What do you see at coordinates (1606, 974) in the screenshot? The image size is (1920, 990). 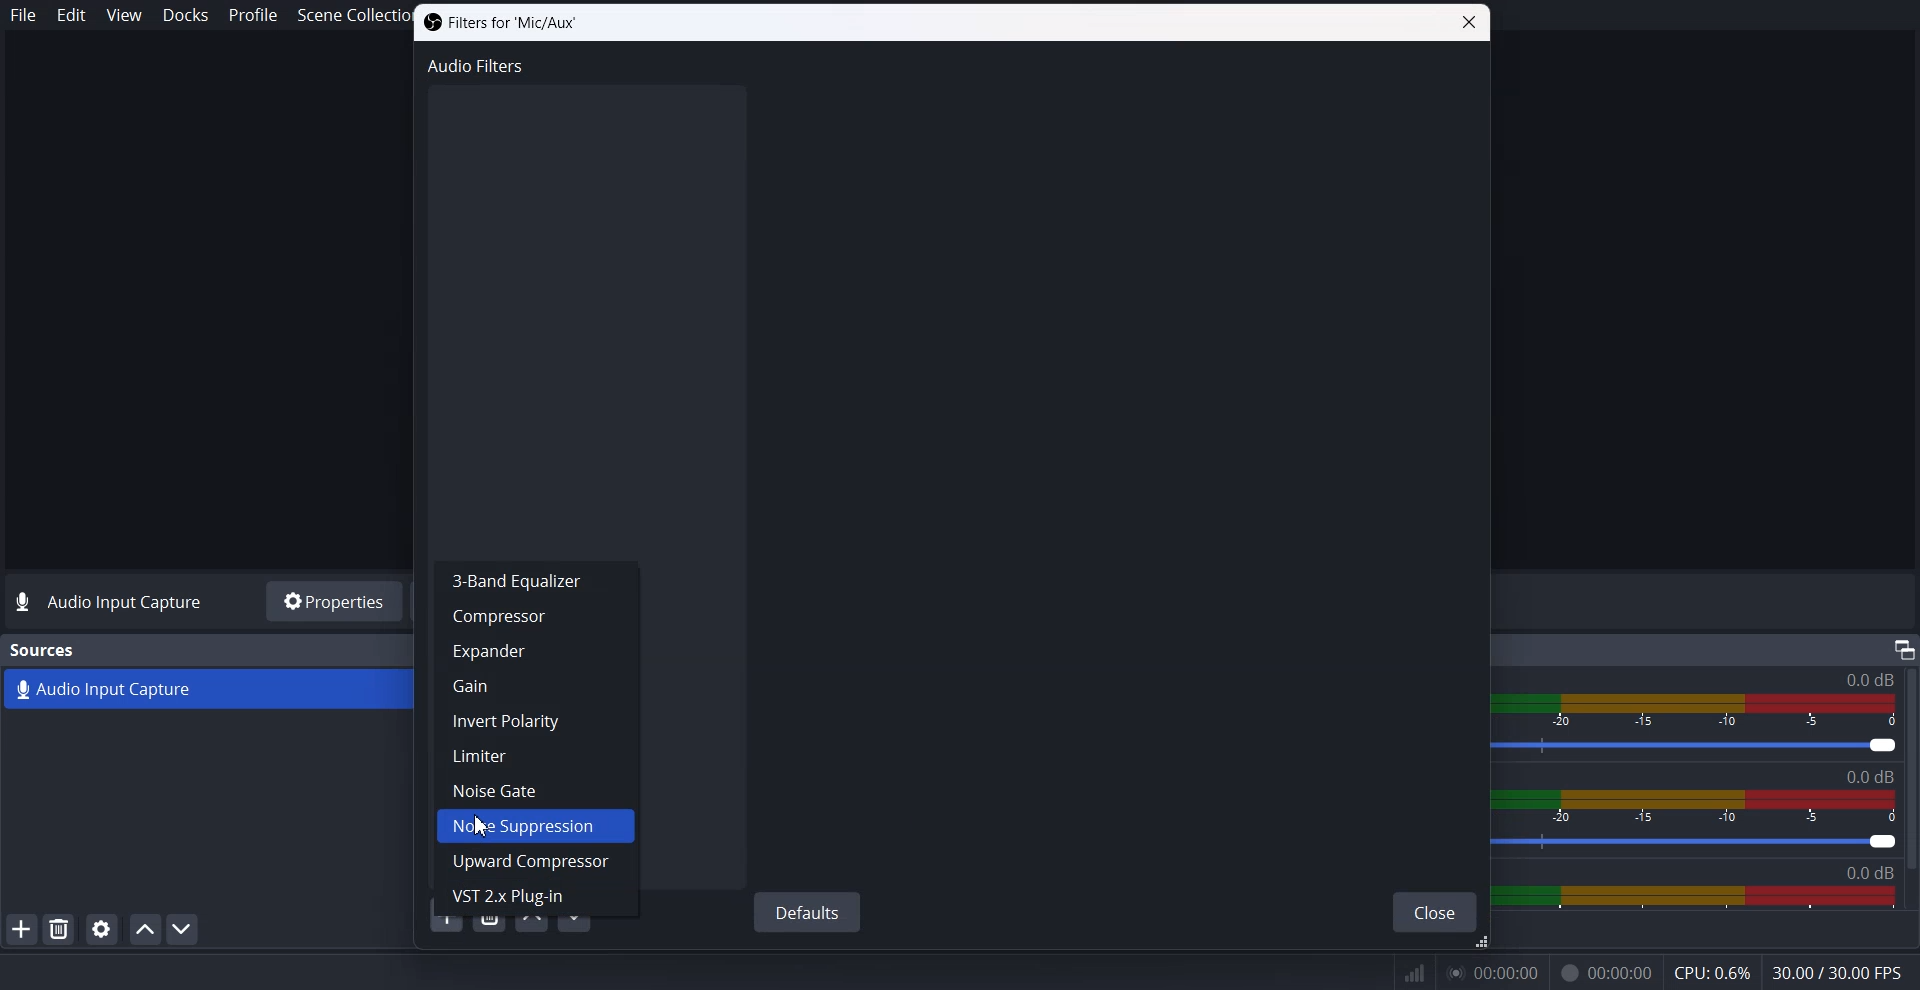 I see `Recording` at bounding box center [1606, 974].